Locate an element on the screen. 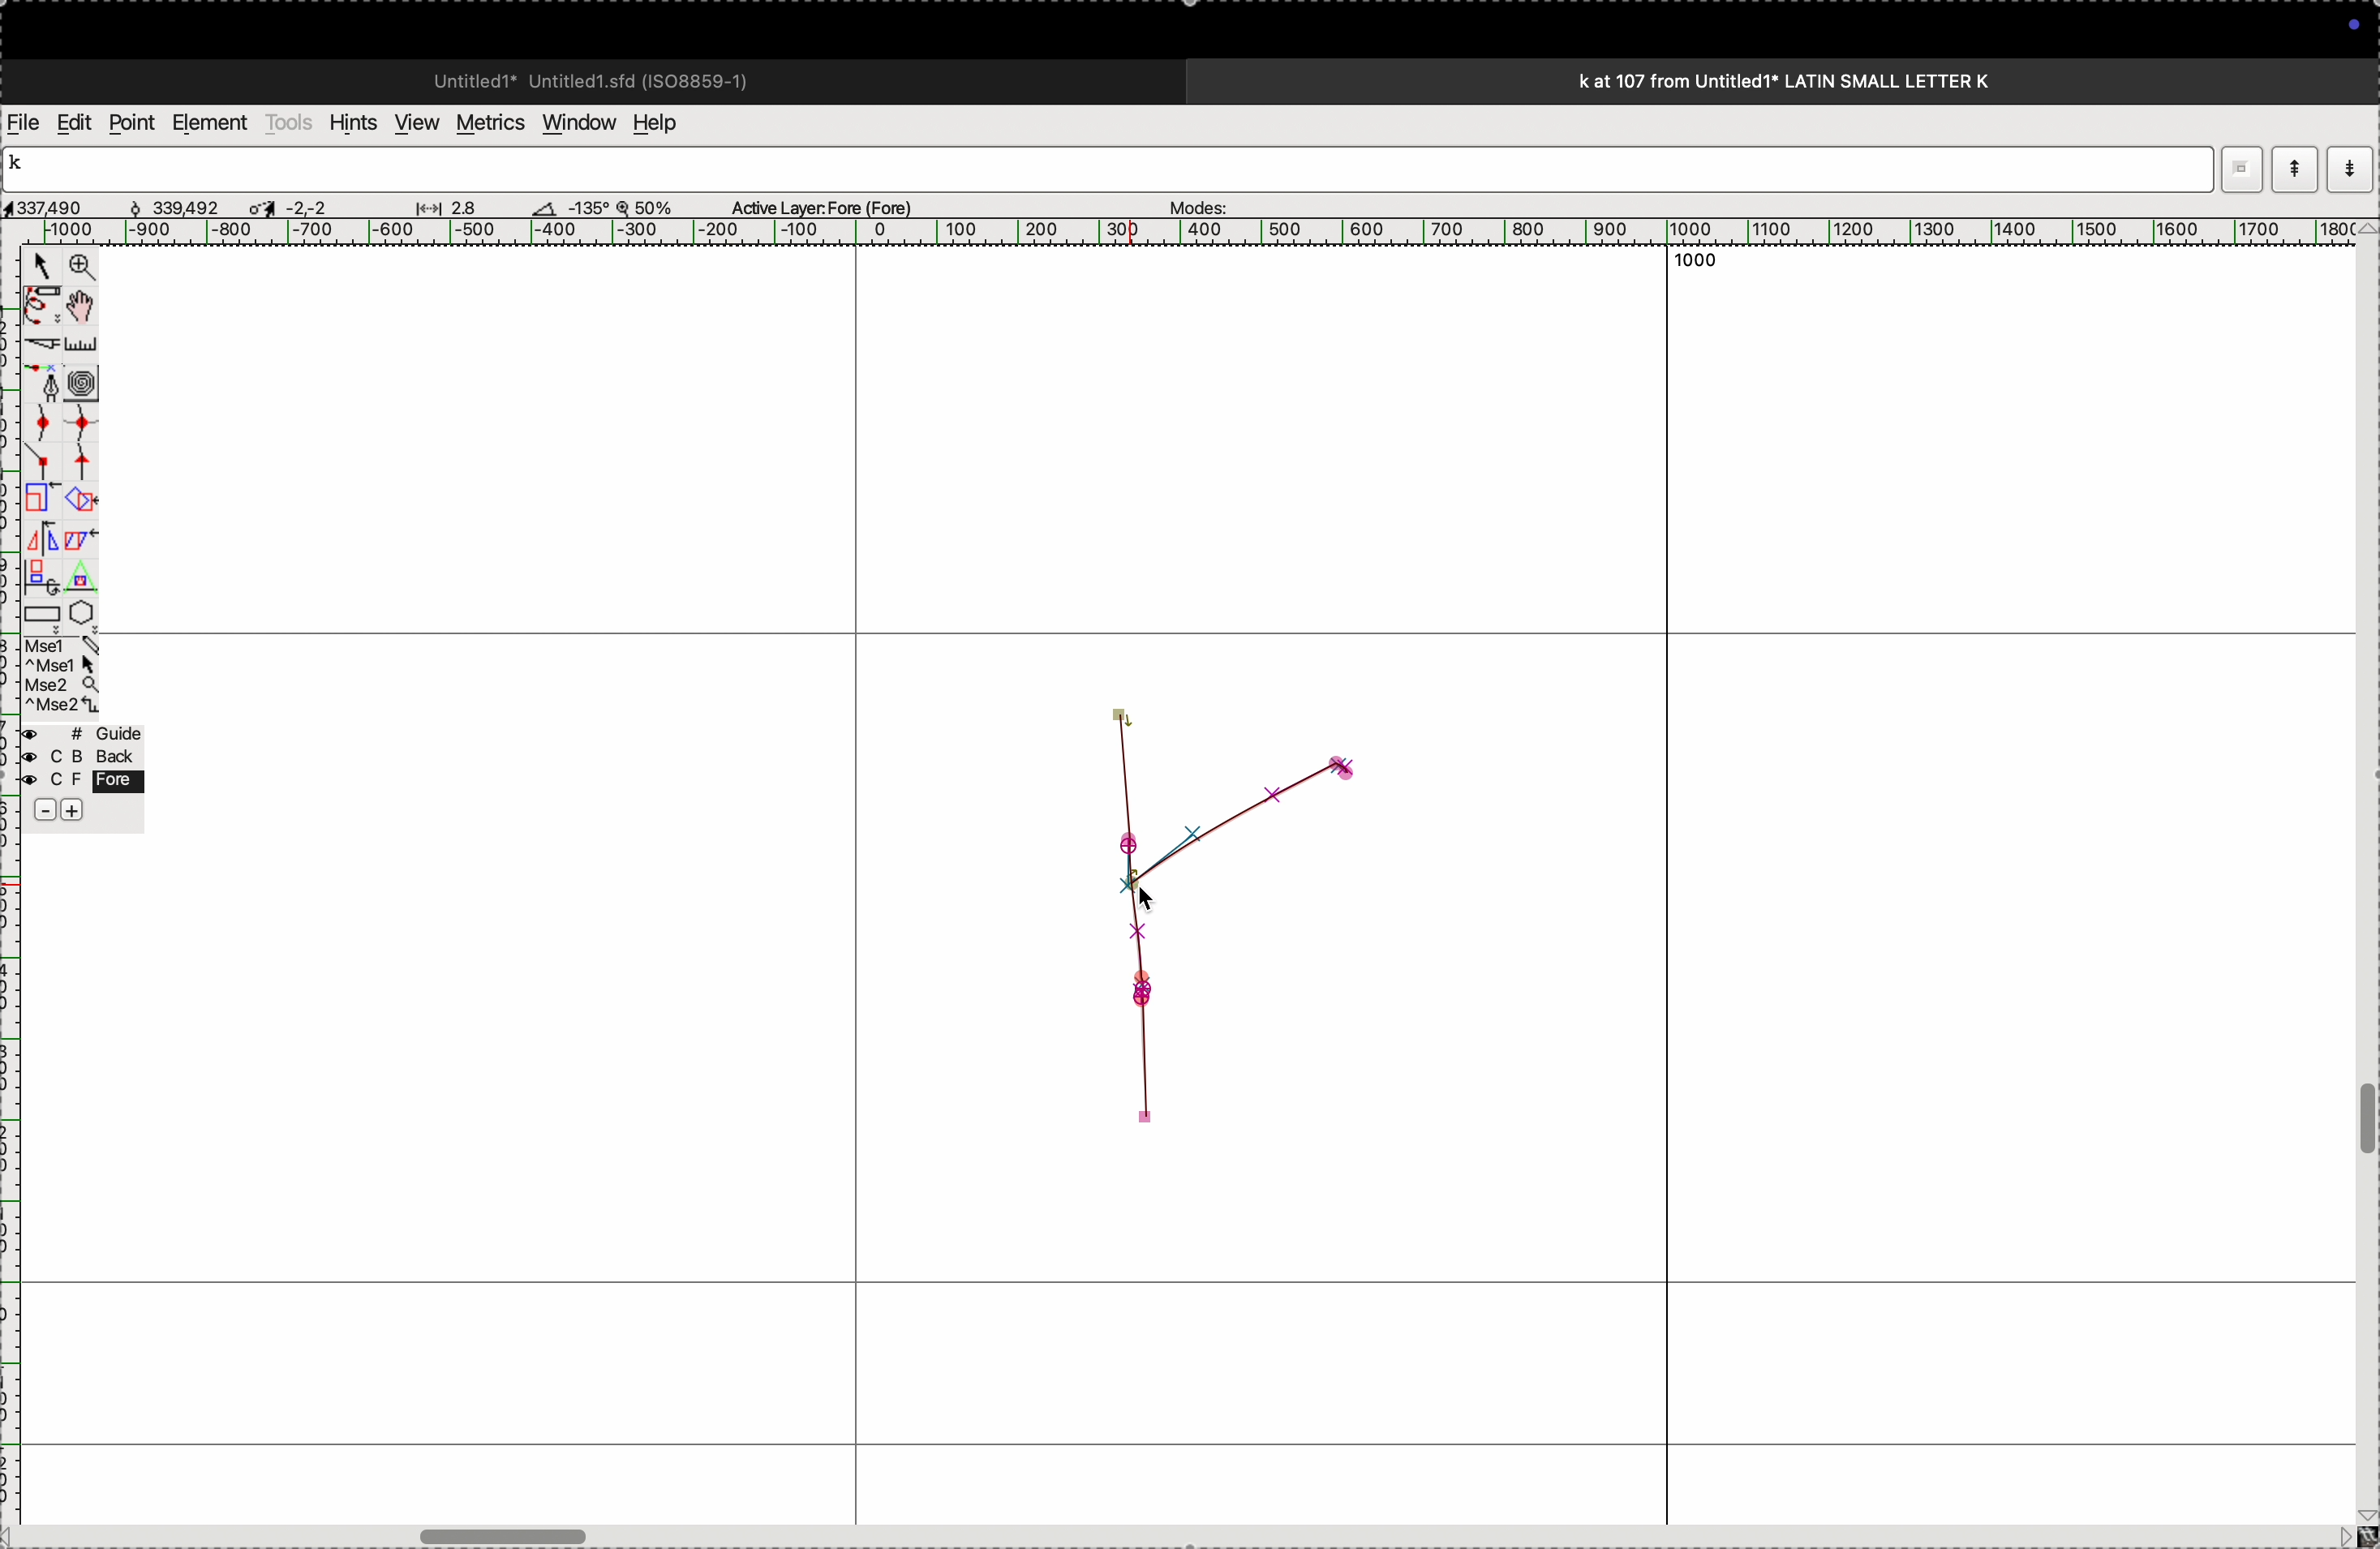 This screenshot has width=2380, height=1549. co ordinates is located at coordinates (70, 202).